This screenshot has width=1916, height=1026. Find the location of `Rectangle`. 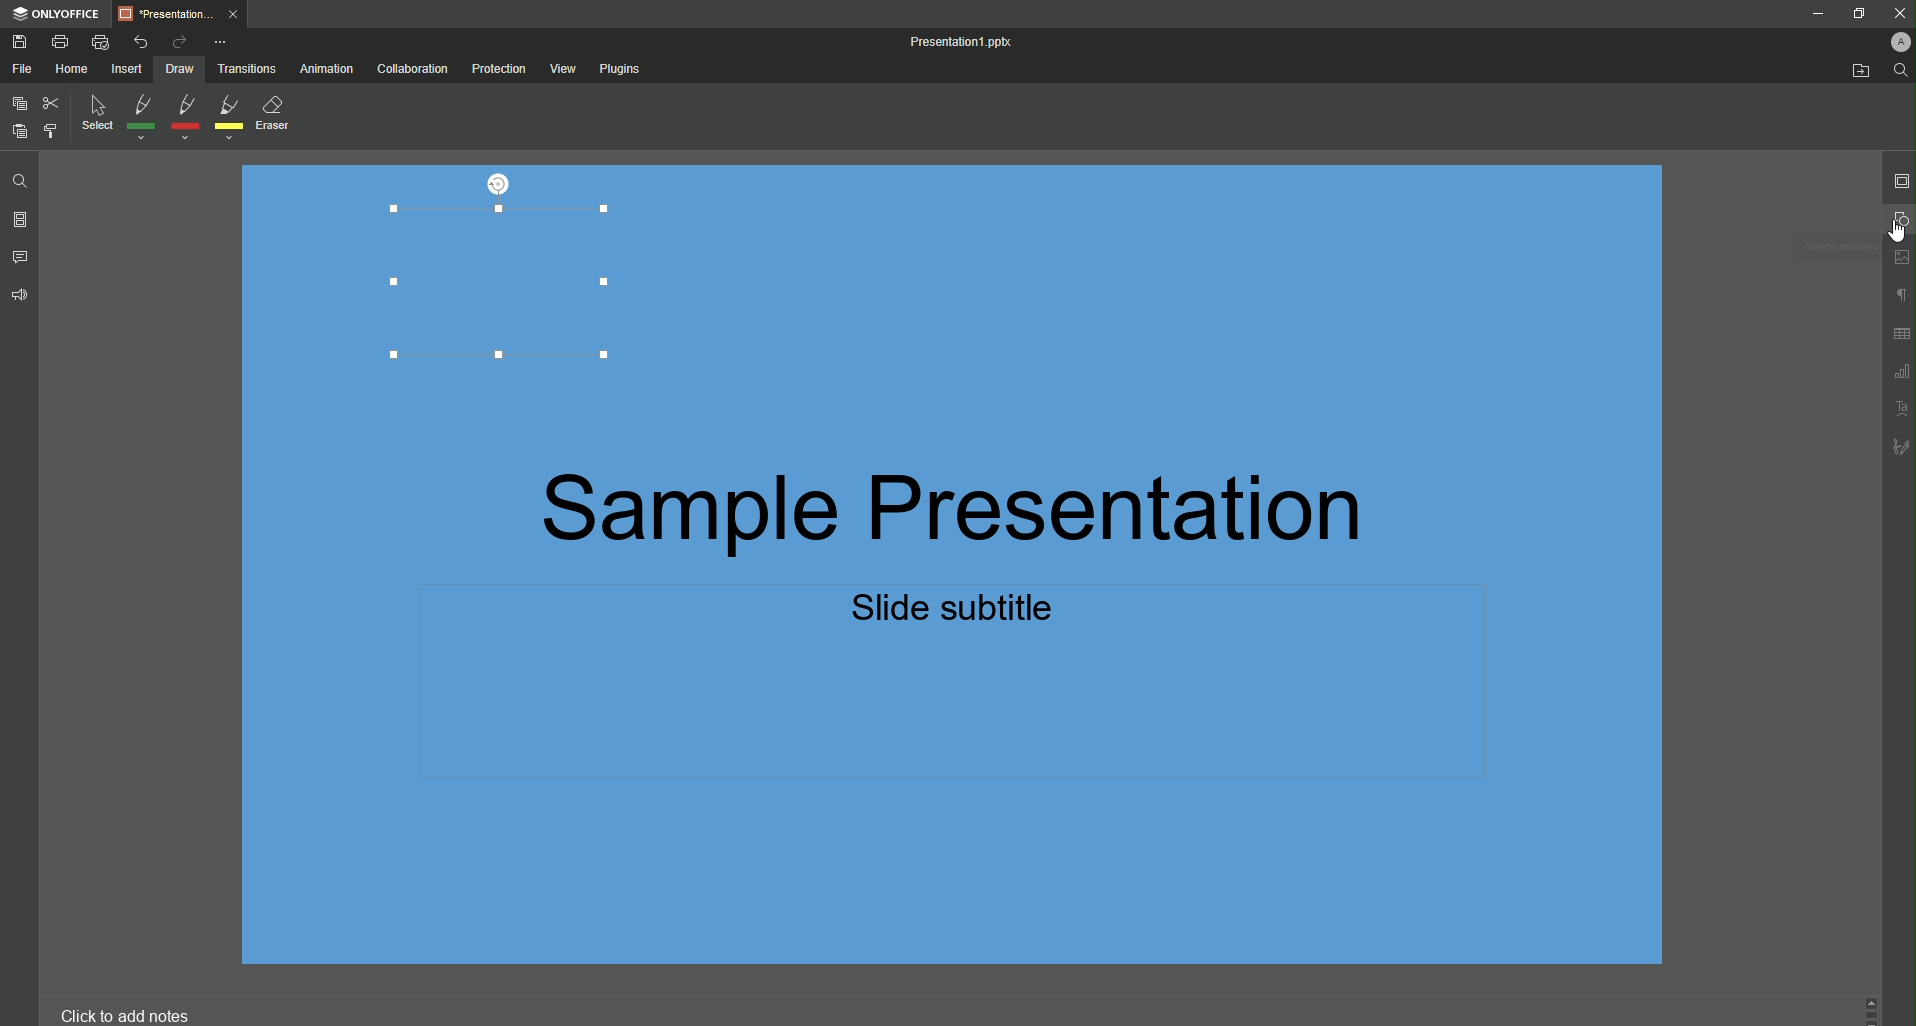

Rectangle is located at coordinates (502, 279).